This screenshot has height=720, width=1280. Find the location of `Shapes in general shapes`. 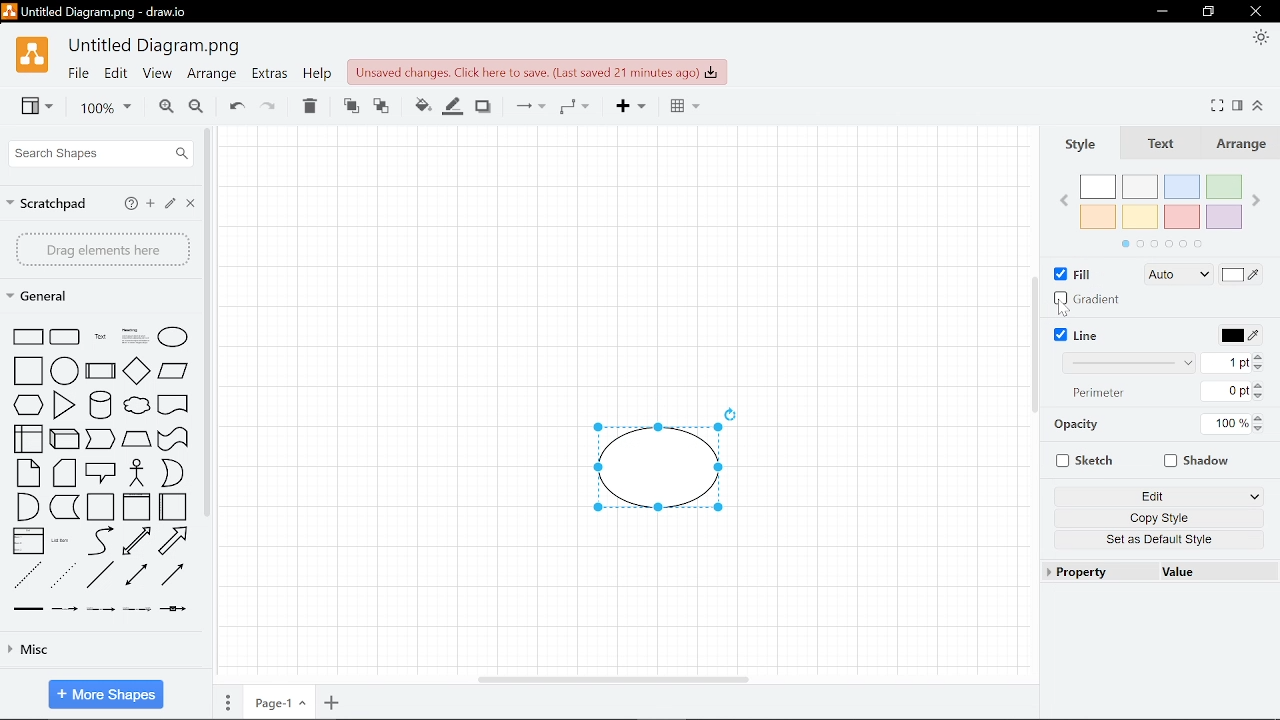

Shapes in general shapes is located at coordinates (102, 465).